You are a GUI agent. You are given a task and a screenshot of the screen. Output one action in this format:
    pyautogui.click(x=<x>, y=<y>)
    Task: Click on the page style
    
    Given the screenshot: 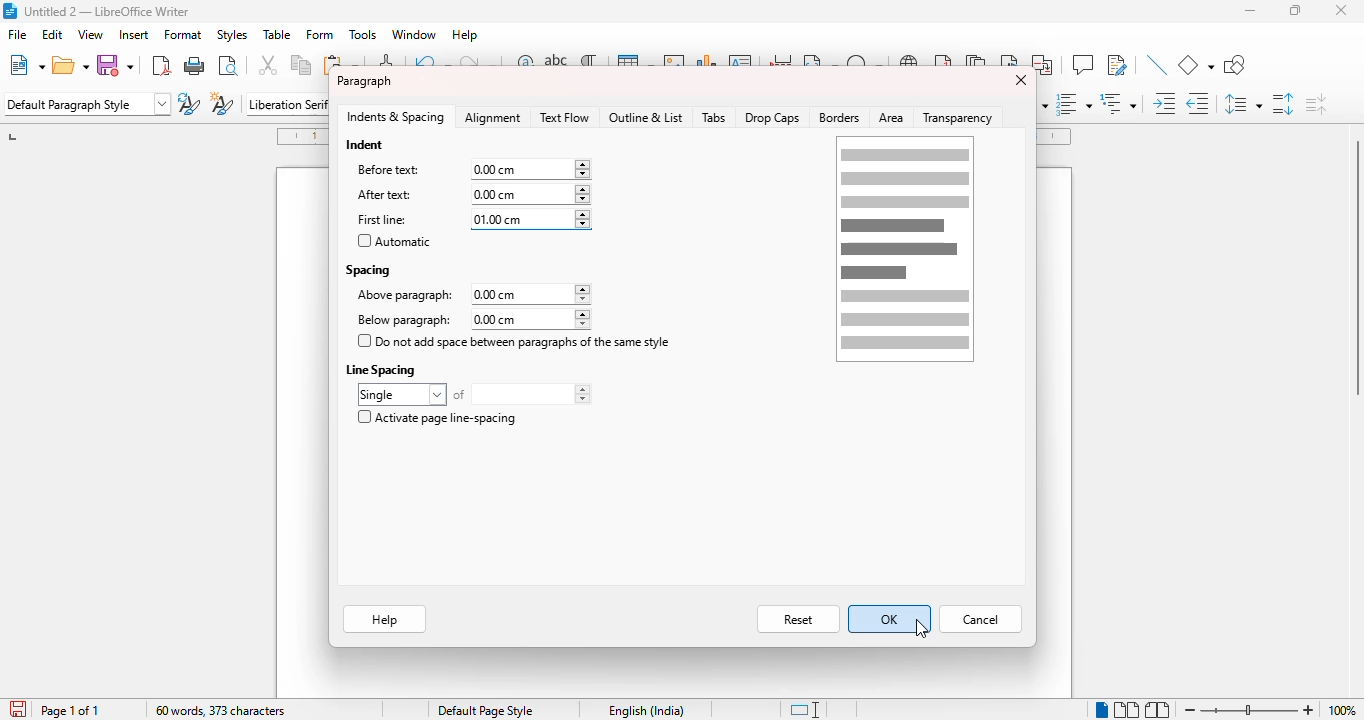 What is the action you would take?
    pyautogui.click(x=486, y=710)
    